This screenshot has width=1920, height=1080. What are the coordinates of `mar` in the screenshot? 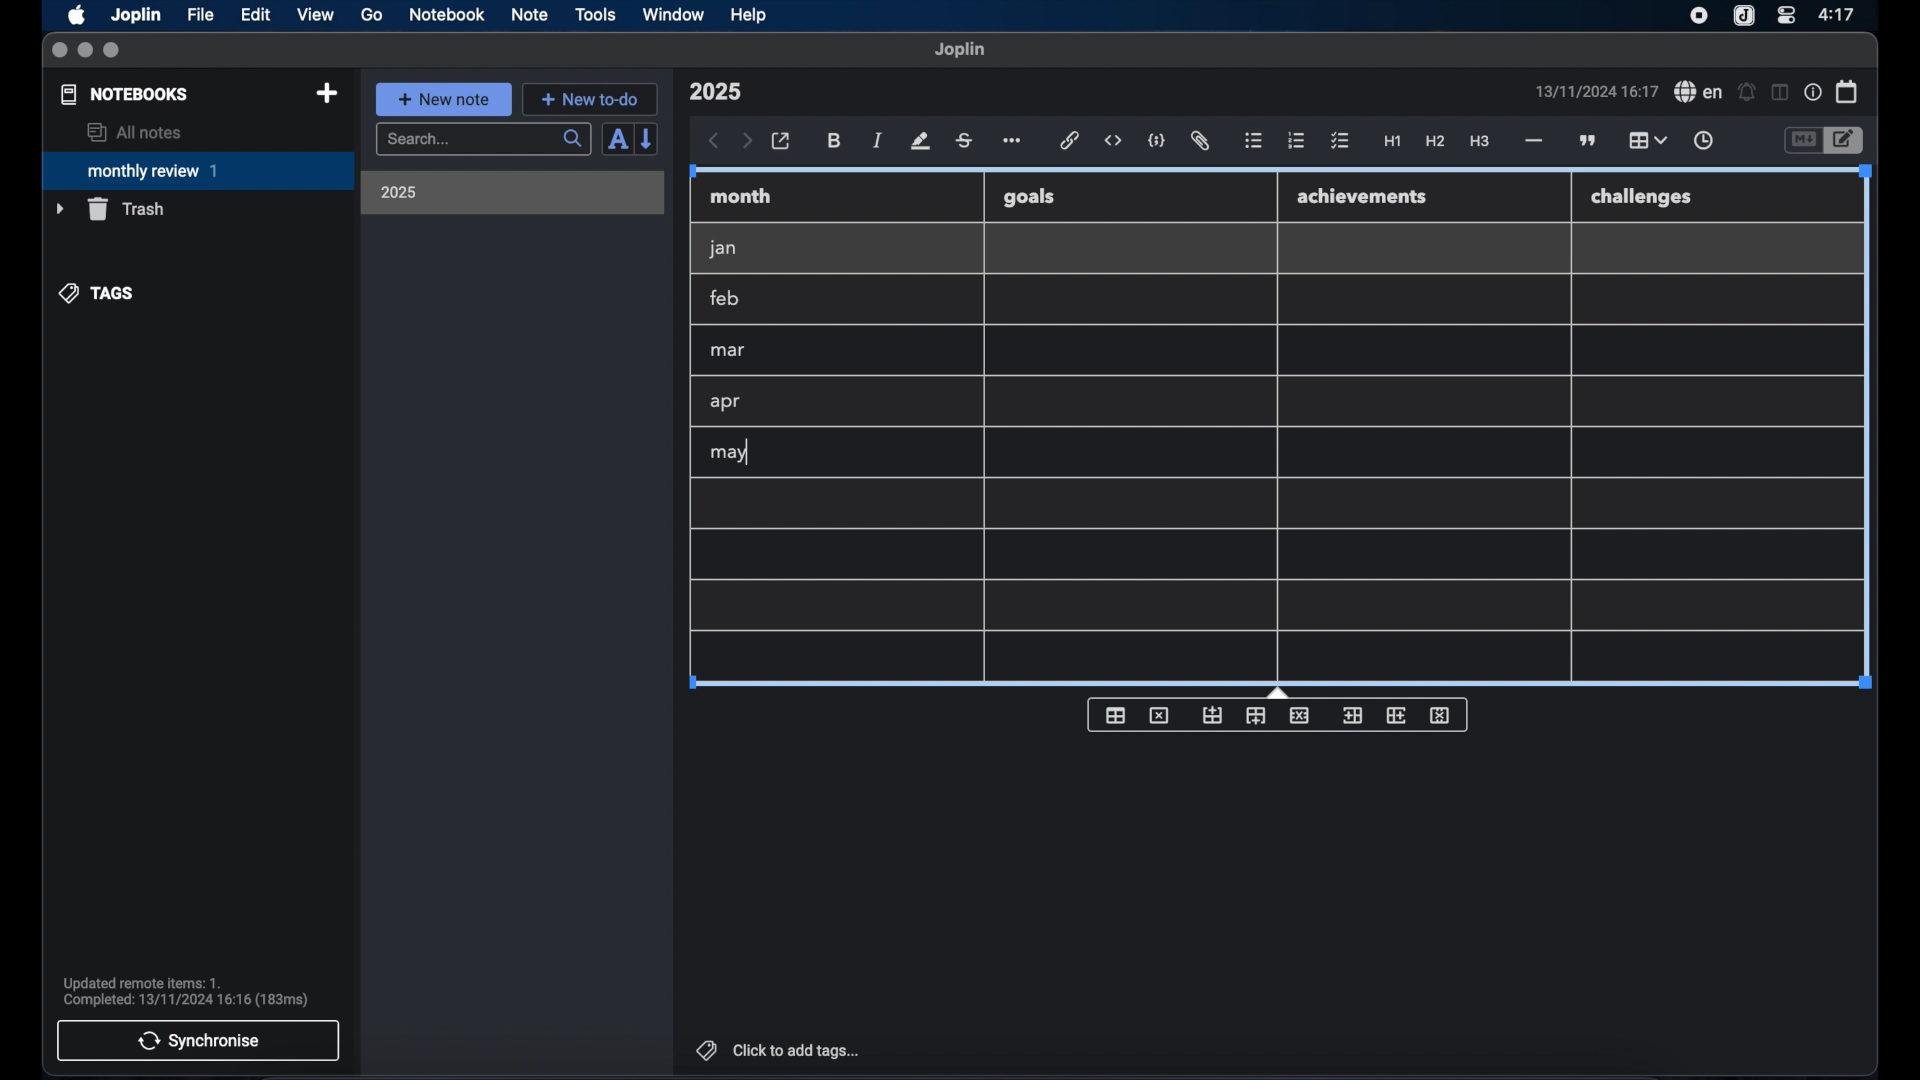 It's located at (729, 351).